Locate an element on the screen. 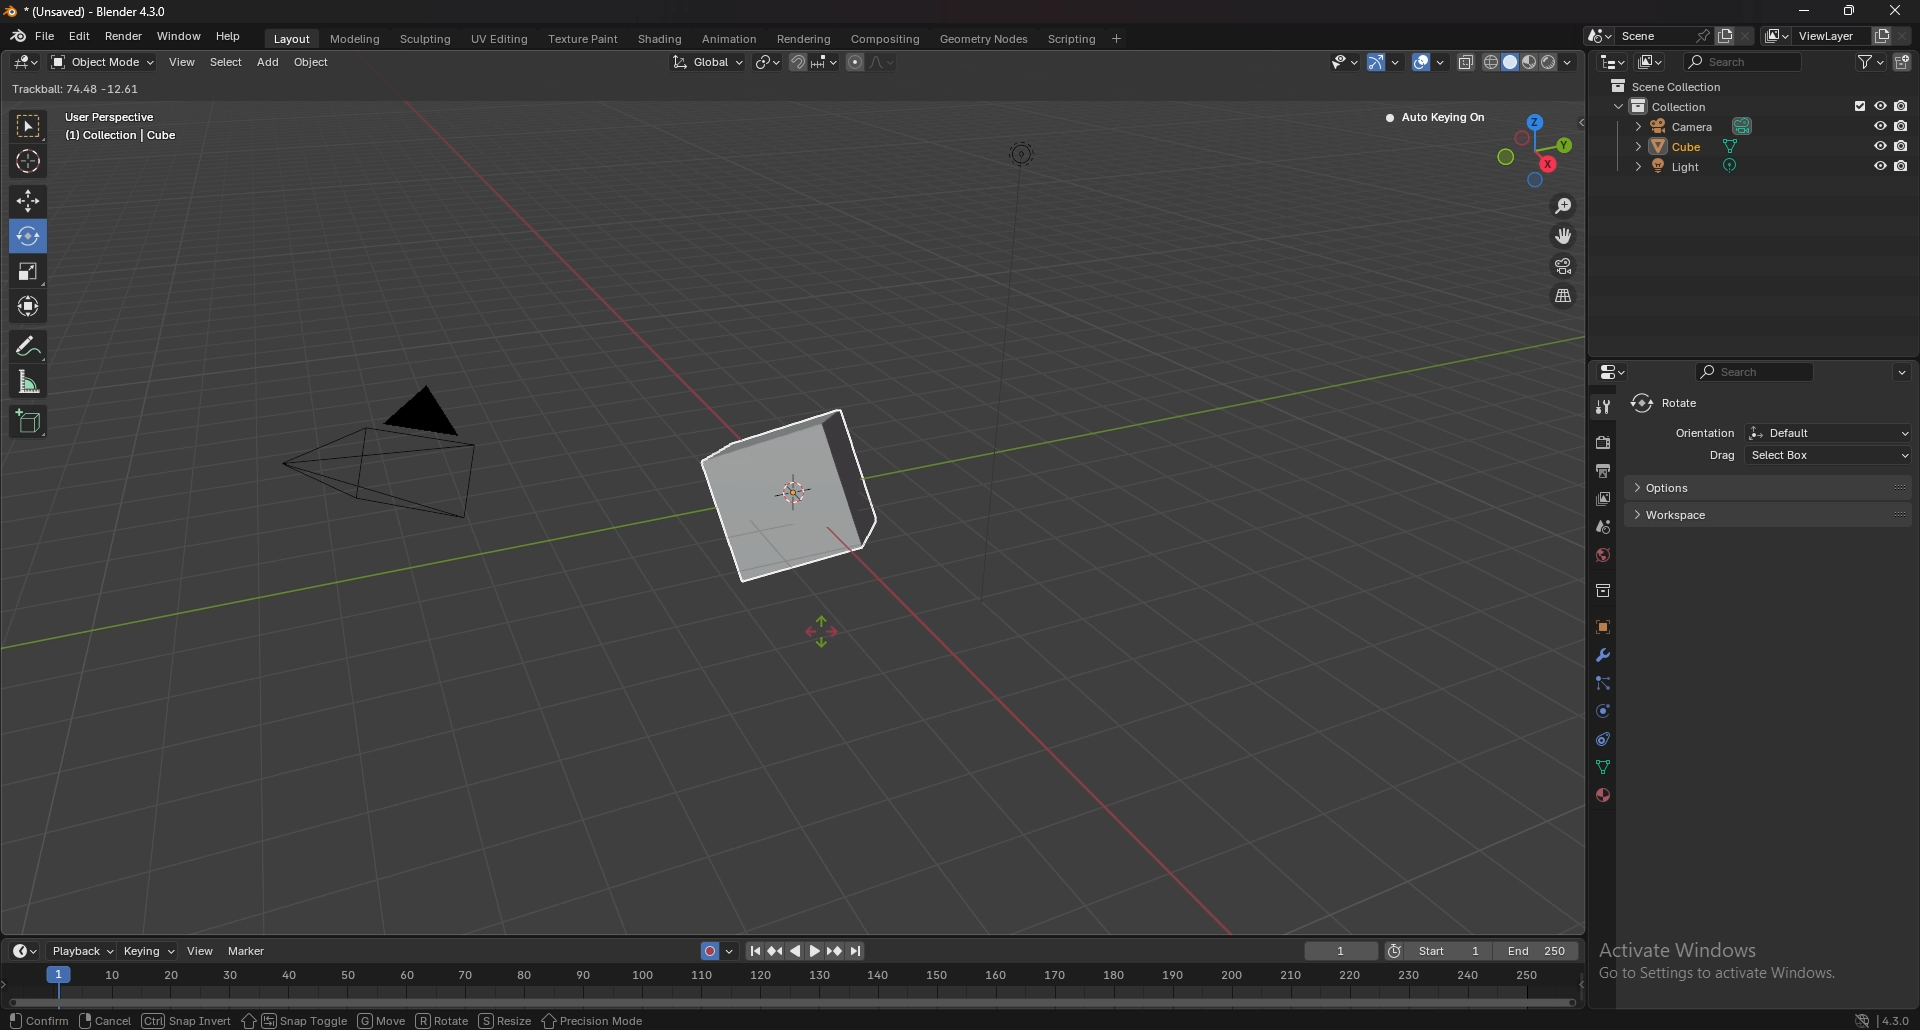 Image resolution: width=1920 pixels, height=1030 pixels. proportional editing falloff is located at coordinates (881, 62).